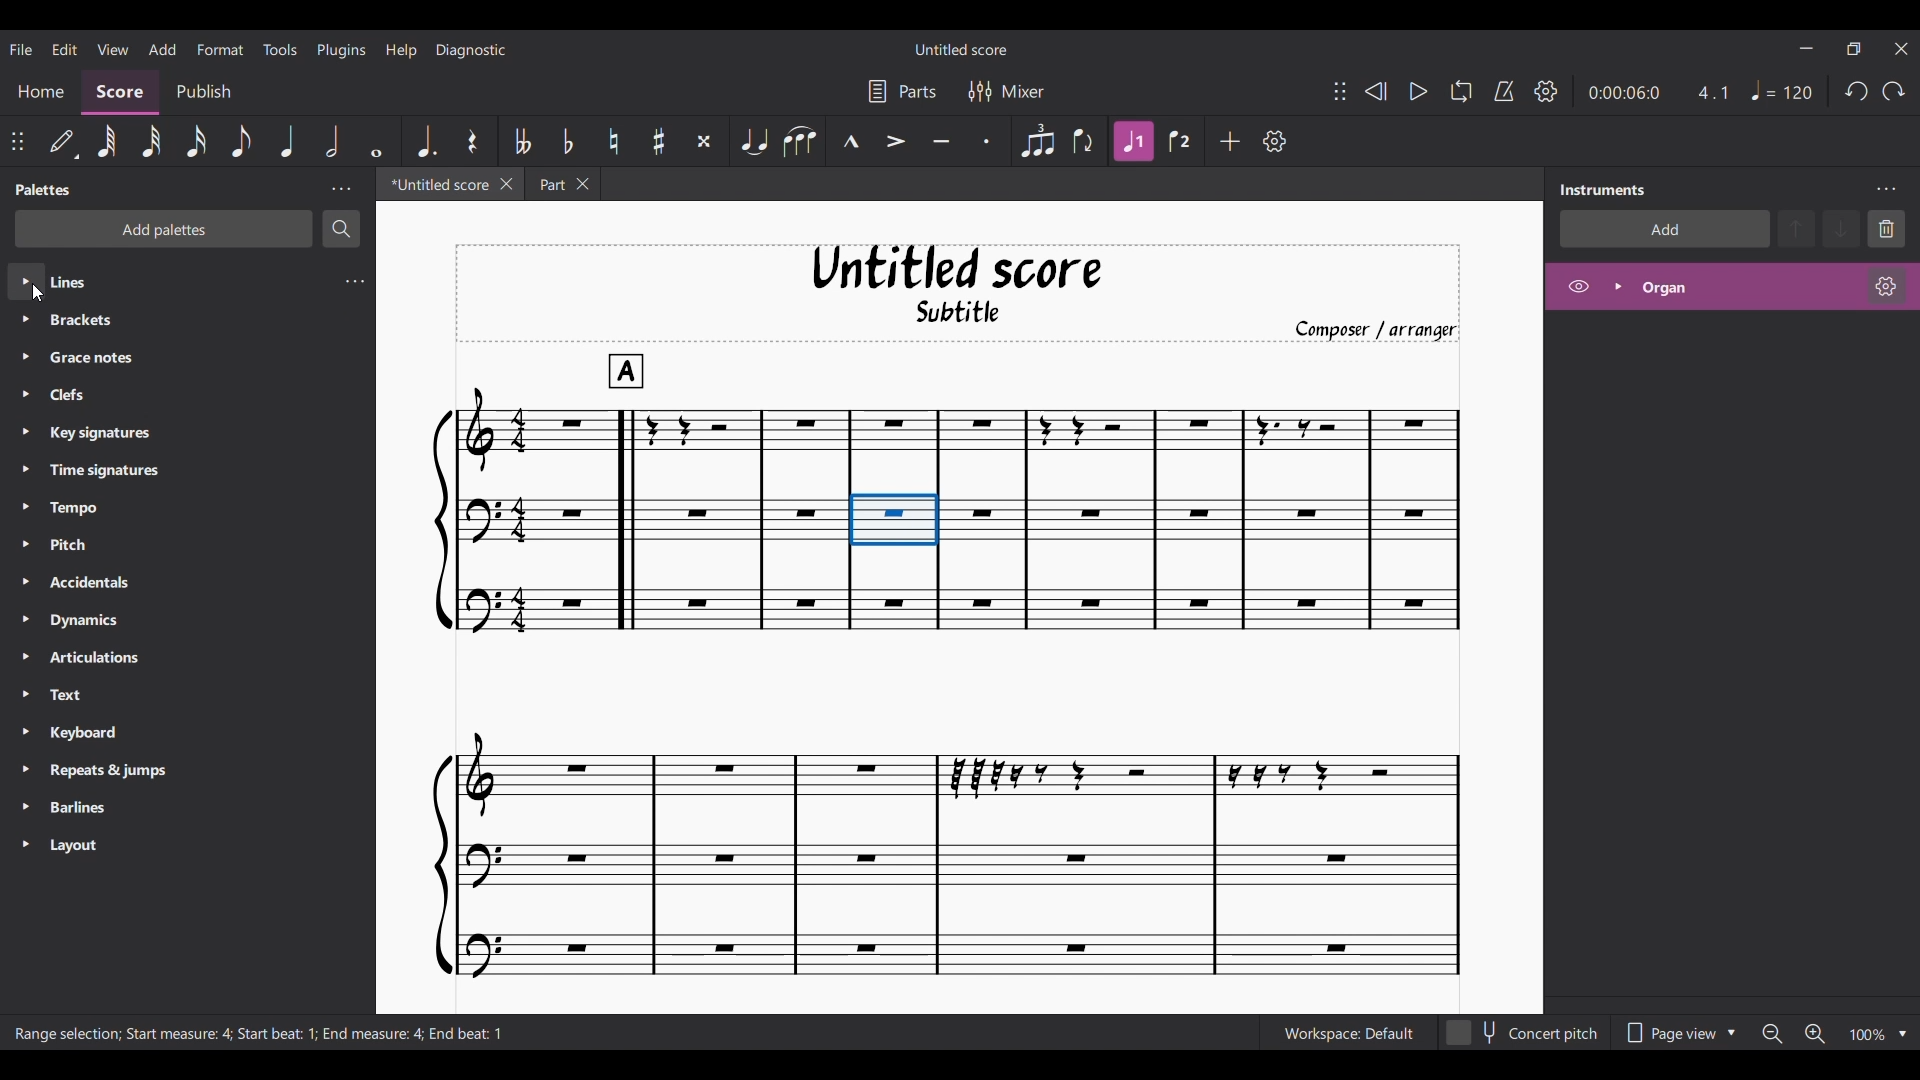  I want to click on Quarter note, so click(286, 140).